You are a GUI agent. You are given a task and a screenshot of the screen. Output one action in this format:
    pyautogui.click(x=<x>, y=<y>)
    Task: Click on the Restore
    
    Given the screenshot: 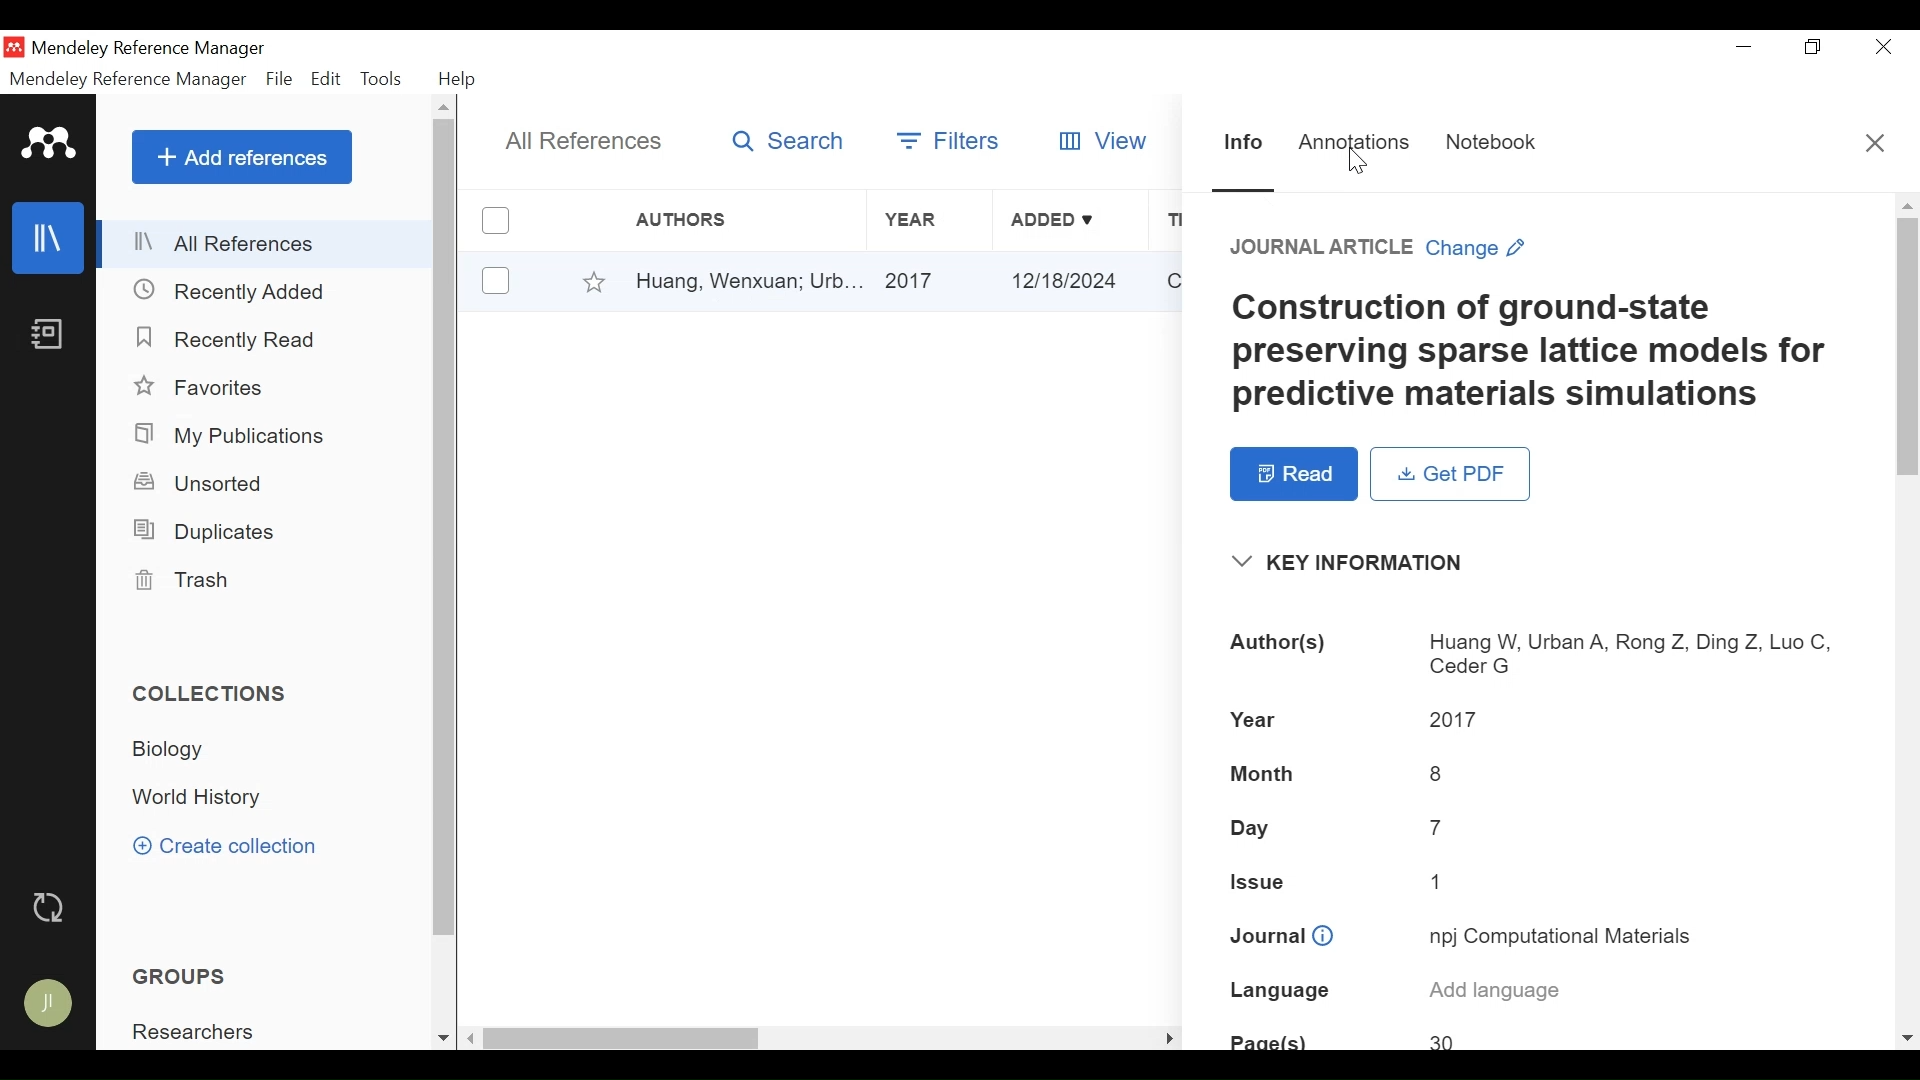 What is the action you would take?
    pyautogui.click(x=1813, y=49)
    